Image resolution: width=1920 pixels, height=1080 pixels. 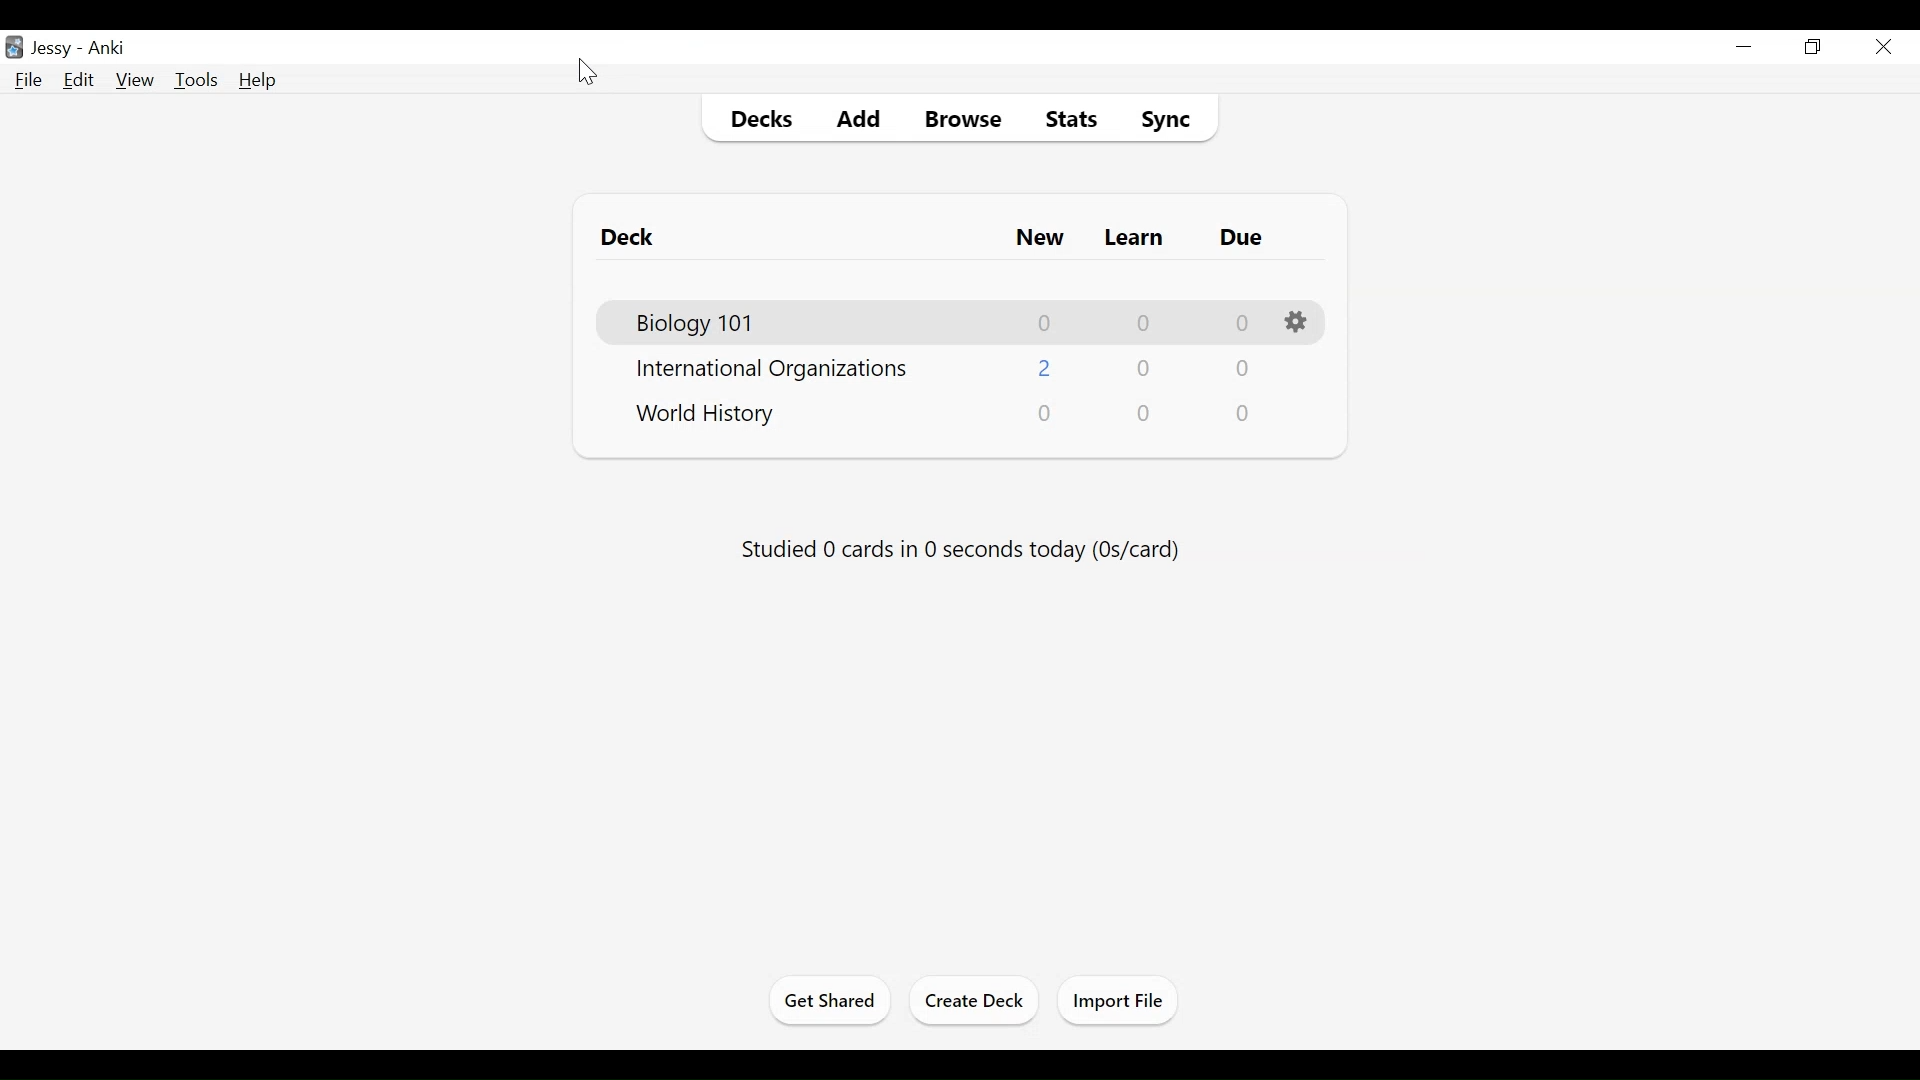 I want to click on Due Card Count, so click(x=1244, y=369).